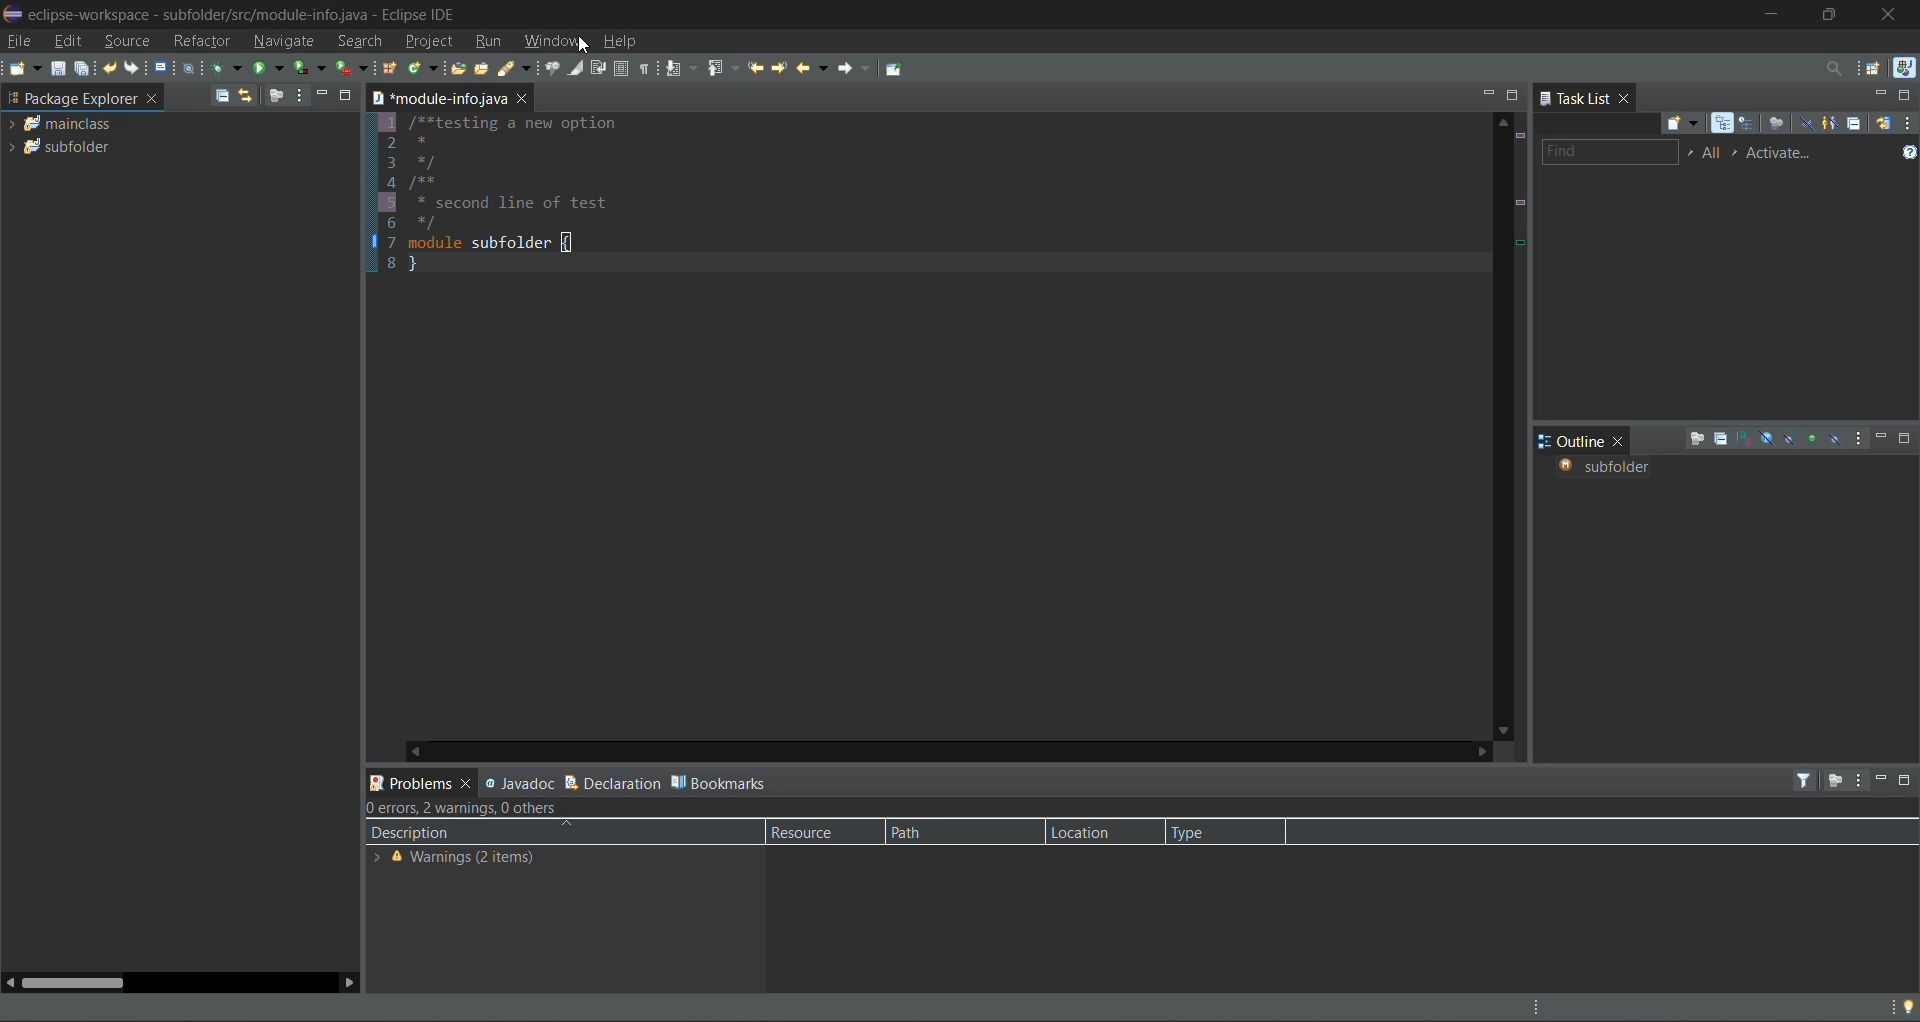 The width and height of the screenshot is (1920, 1022). What do you see at coordinates (1830, 124) in the screenshot?
I see `show only my tasks` at bounding box center [1830, 124].